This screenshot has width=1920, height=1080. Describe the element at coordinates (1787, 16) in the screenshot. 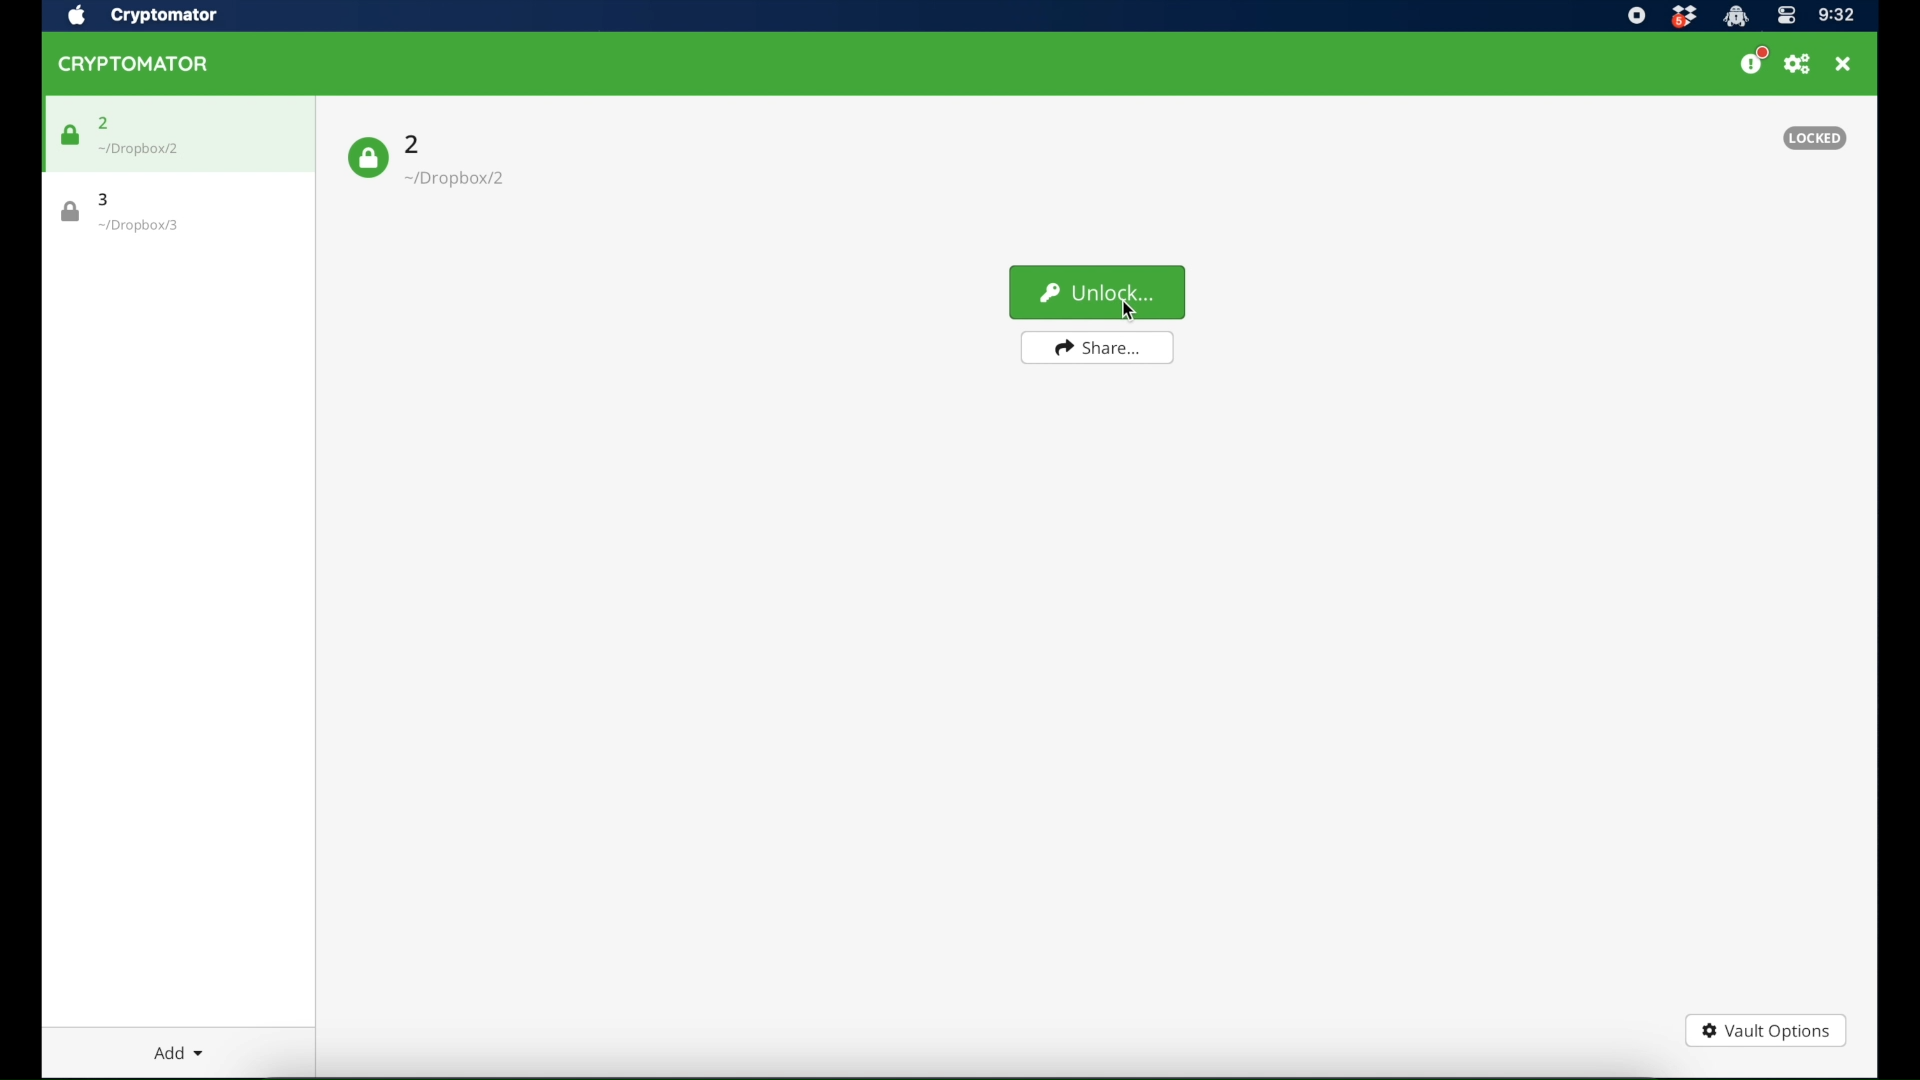

I see `control center` at that location.